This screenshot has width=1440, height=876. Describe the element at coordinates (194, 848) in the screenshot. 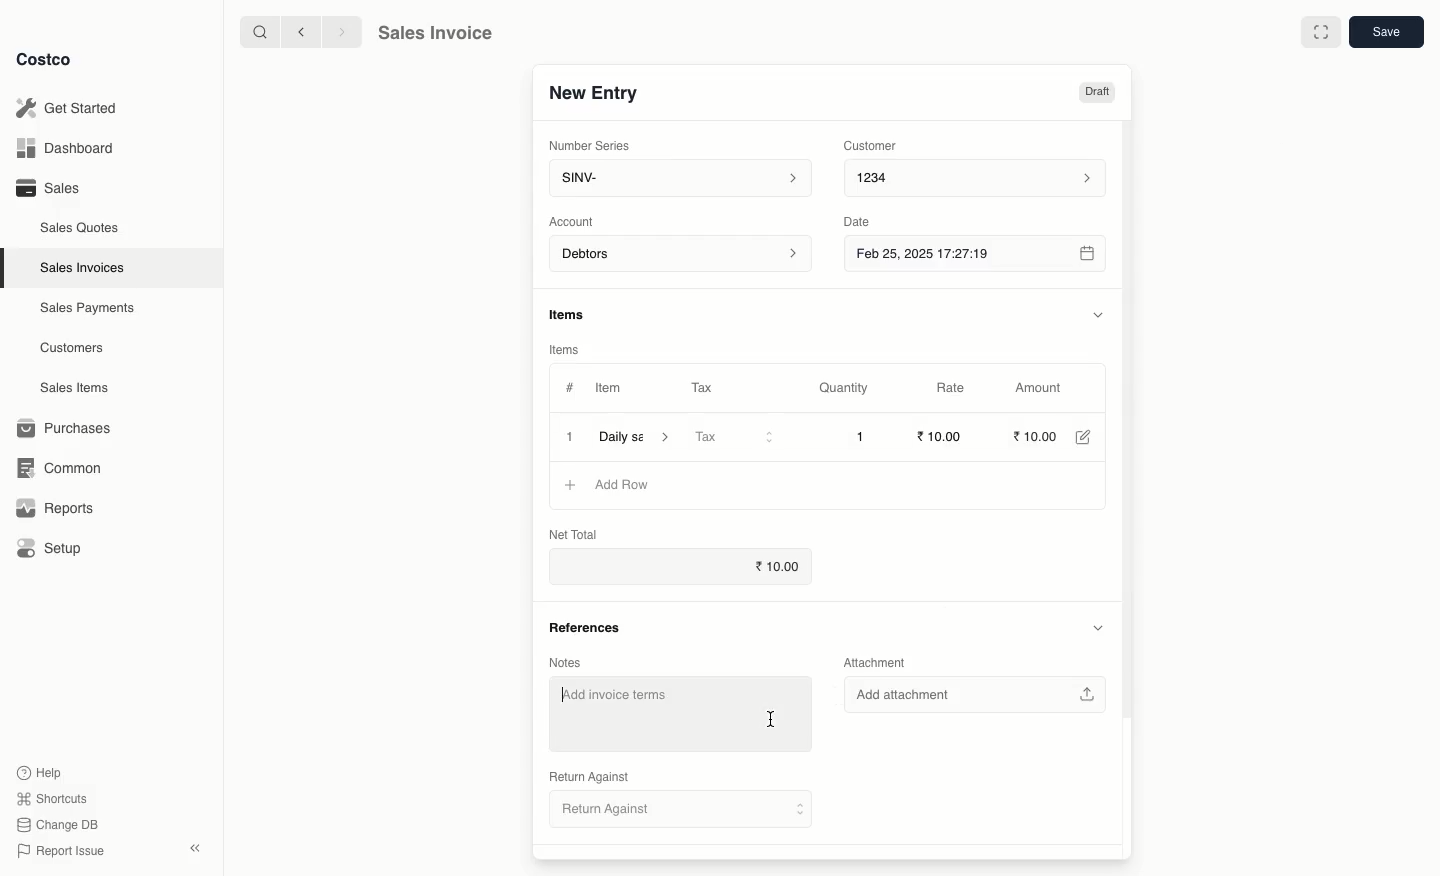

I see `Collapse` at that location.